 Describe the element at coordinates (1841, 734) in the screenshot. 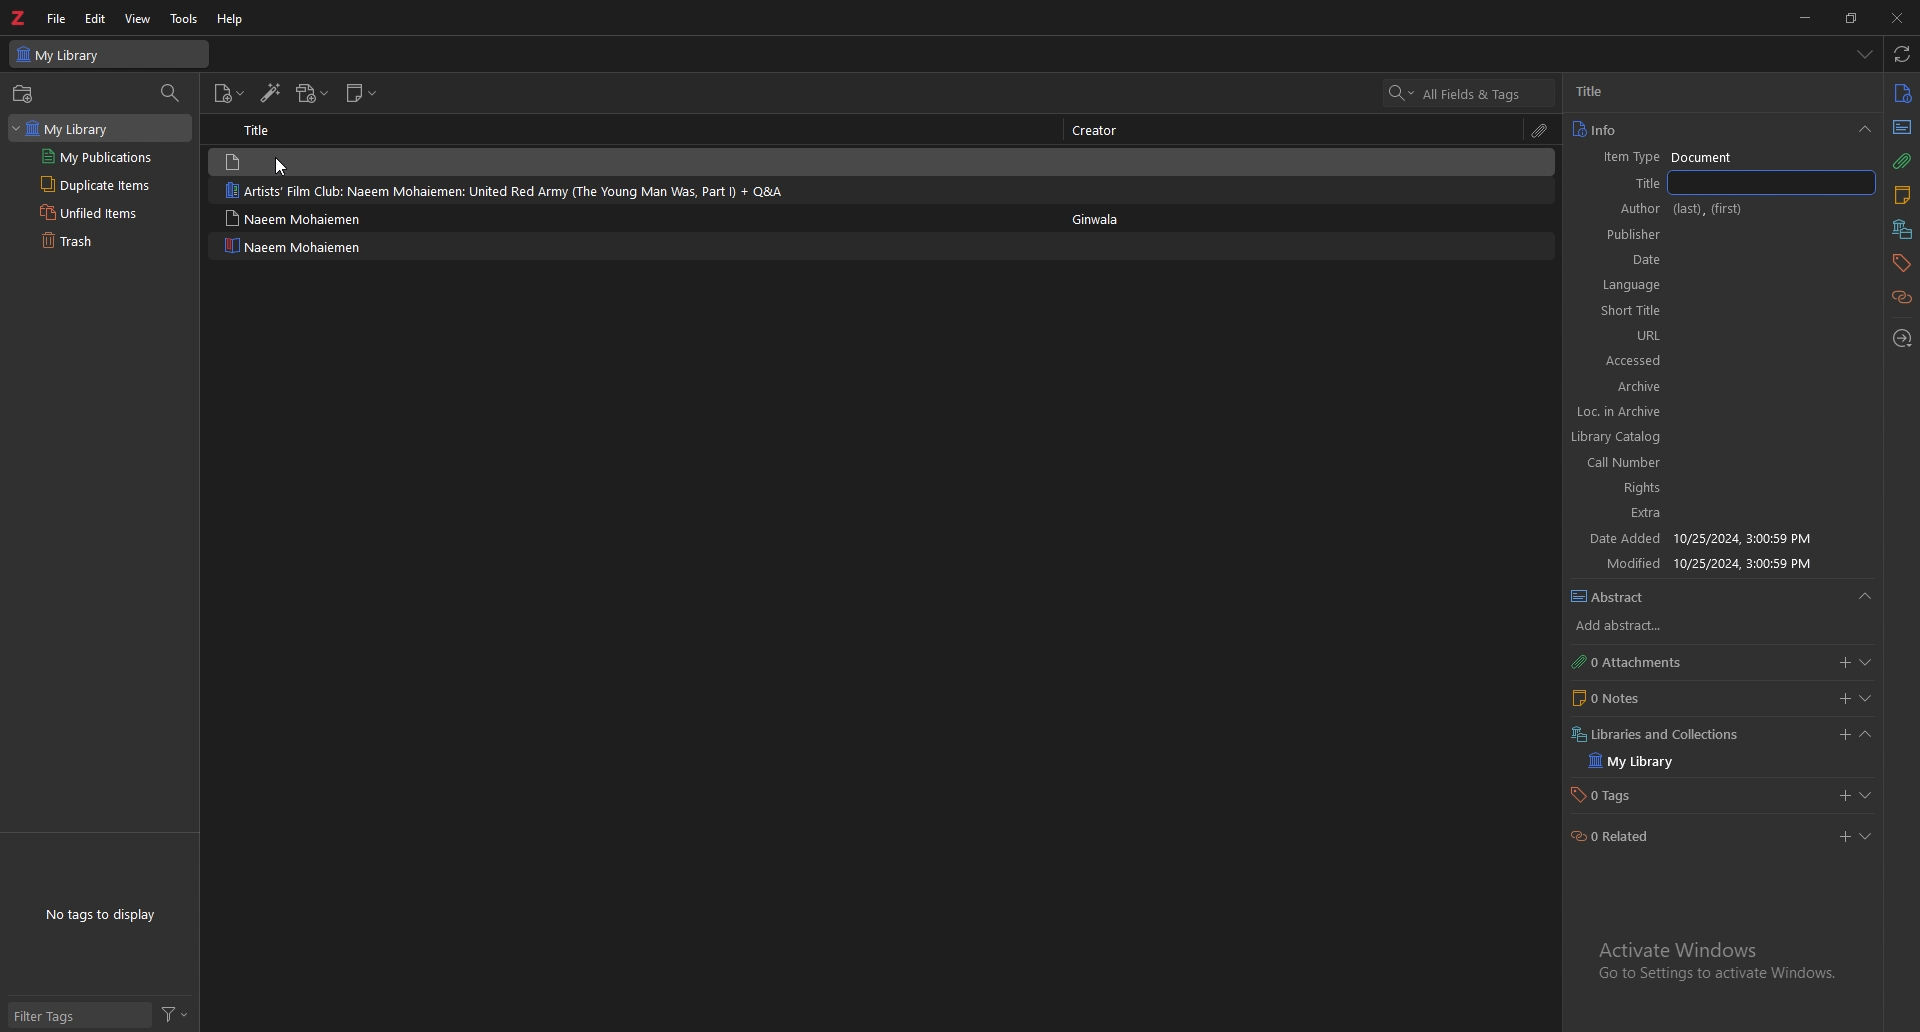

I see `date added input` at that location.